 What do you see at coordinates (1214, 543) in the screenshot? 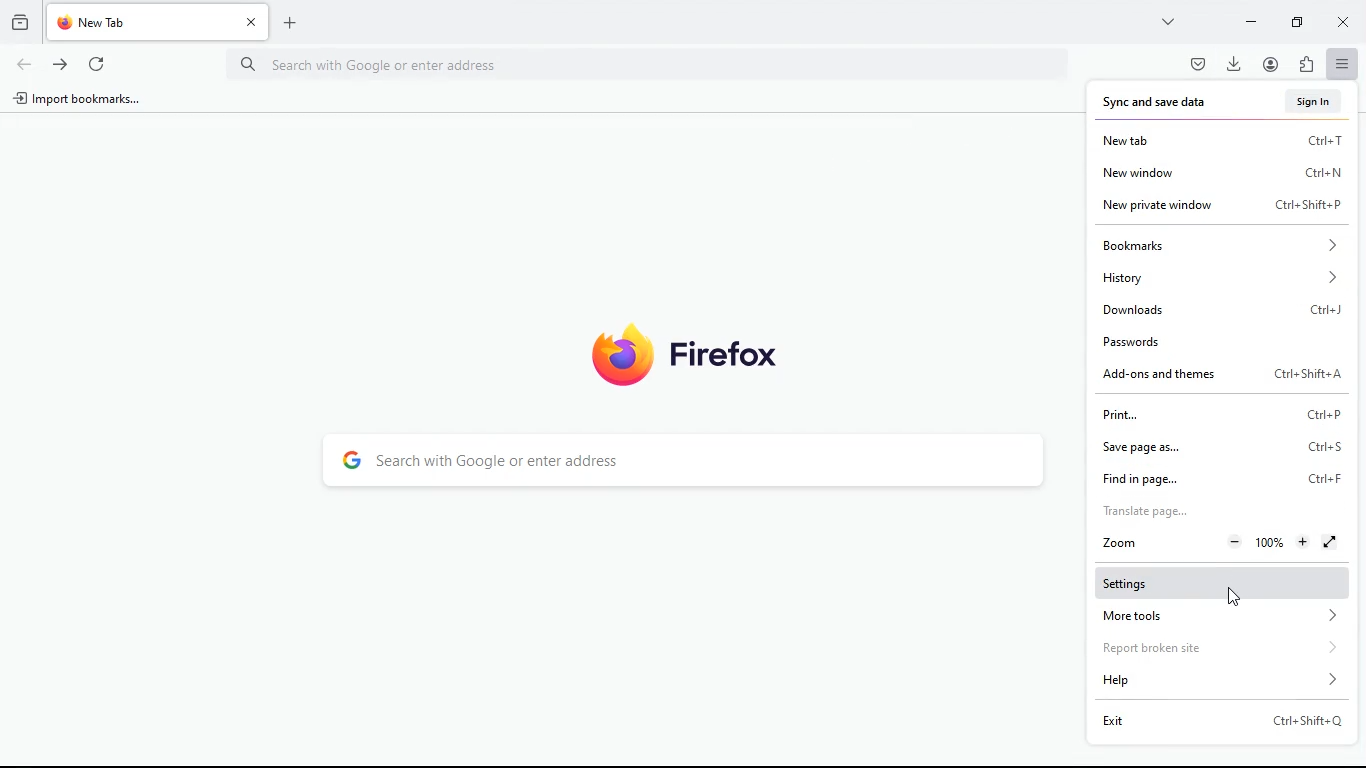
I see `zoom` at bounding box center [1214, 543].